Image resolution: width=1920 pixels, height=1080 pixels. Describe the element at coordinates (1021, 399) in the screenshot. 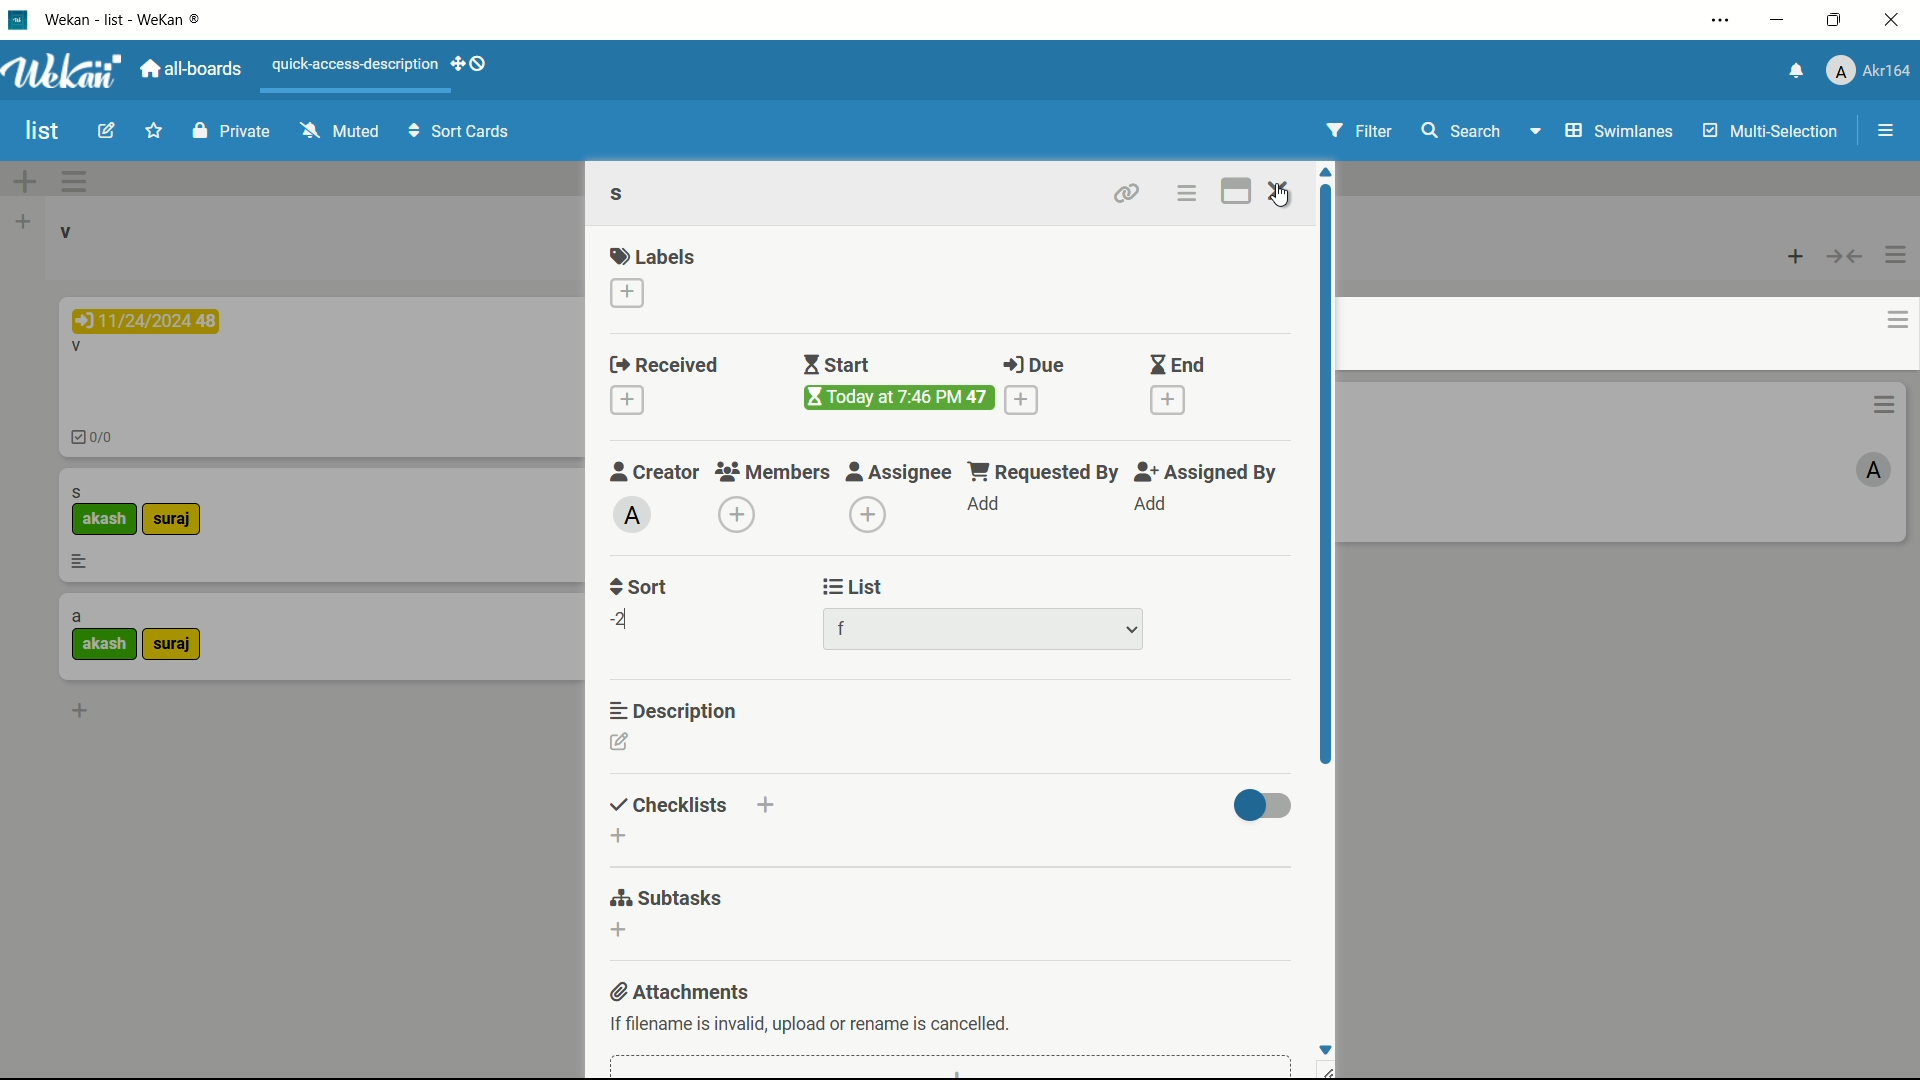

I see `add due date` at that location.